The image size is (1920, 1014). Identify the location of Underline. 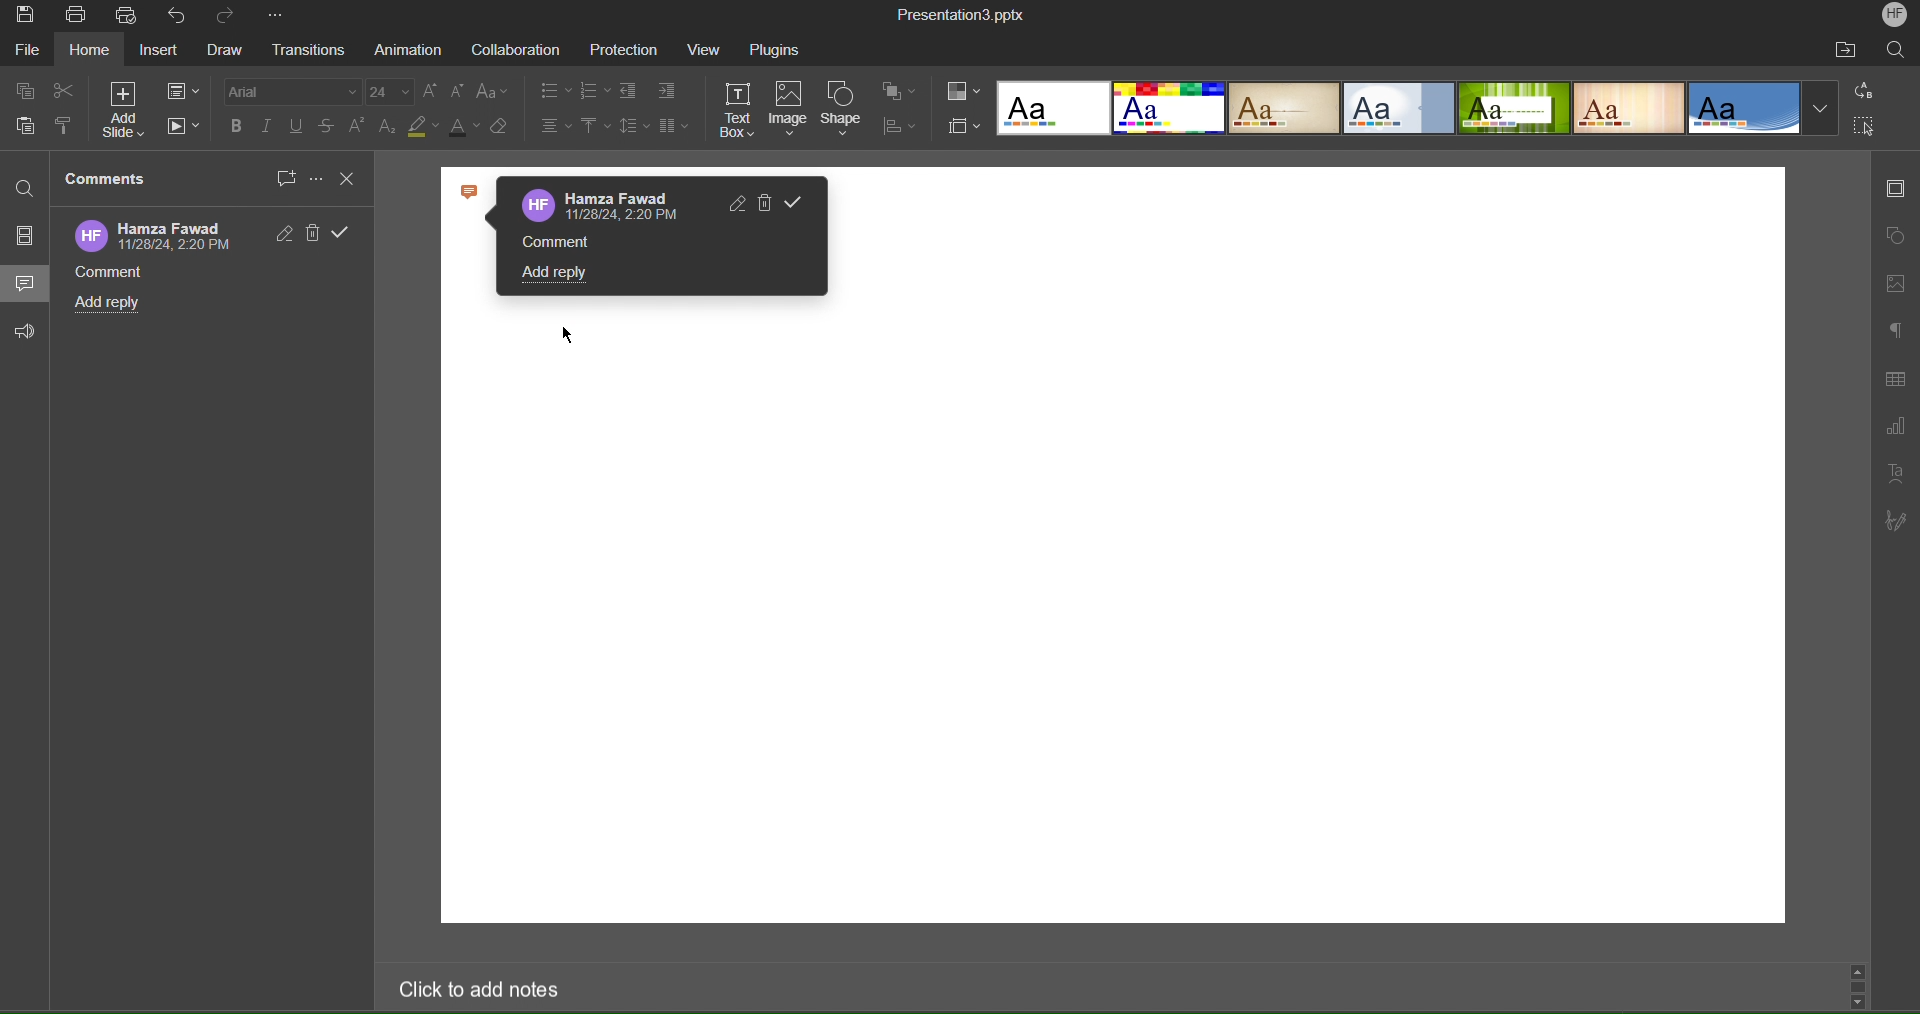
(297, 126).